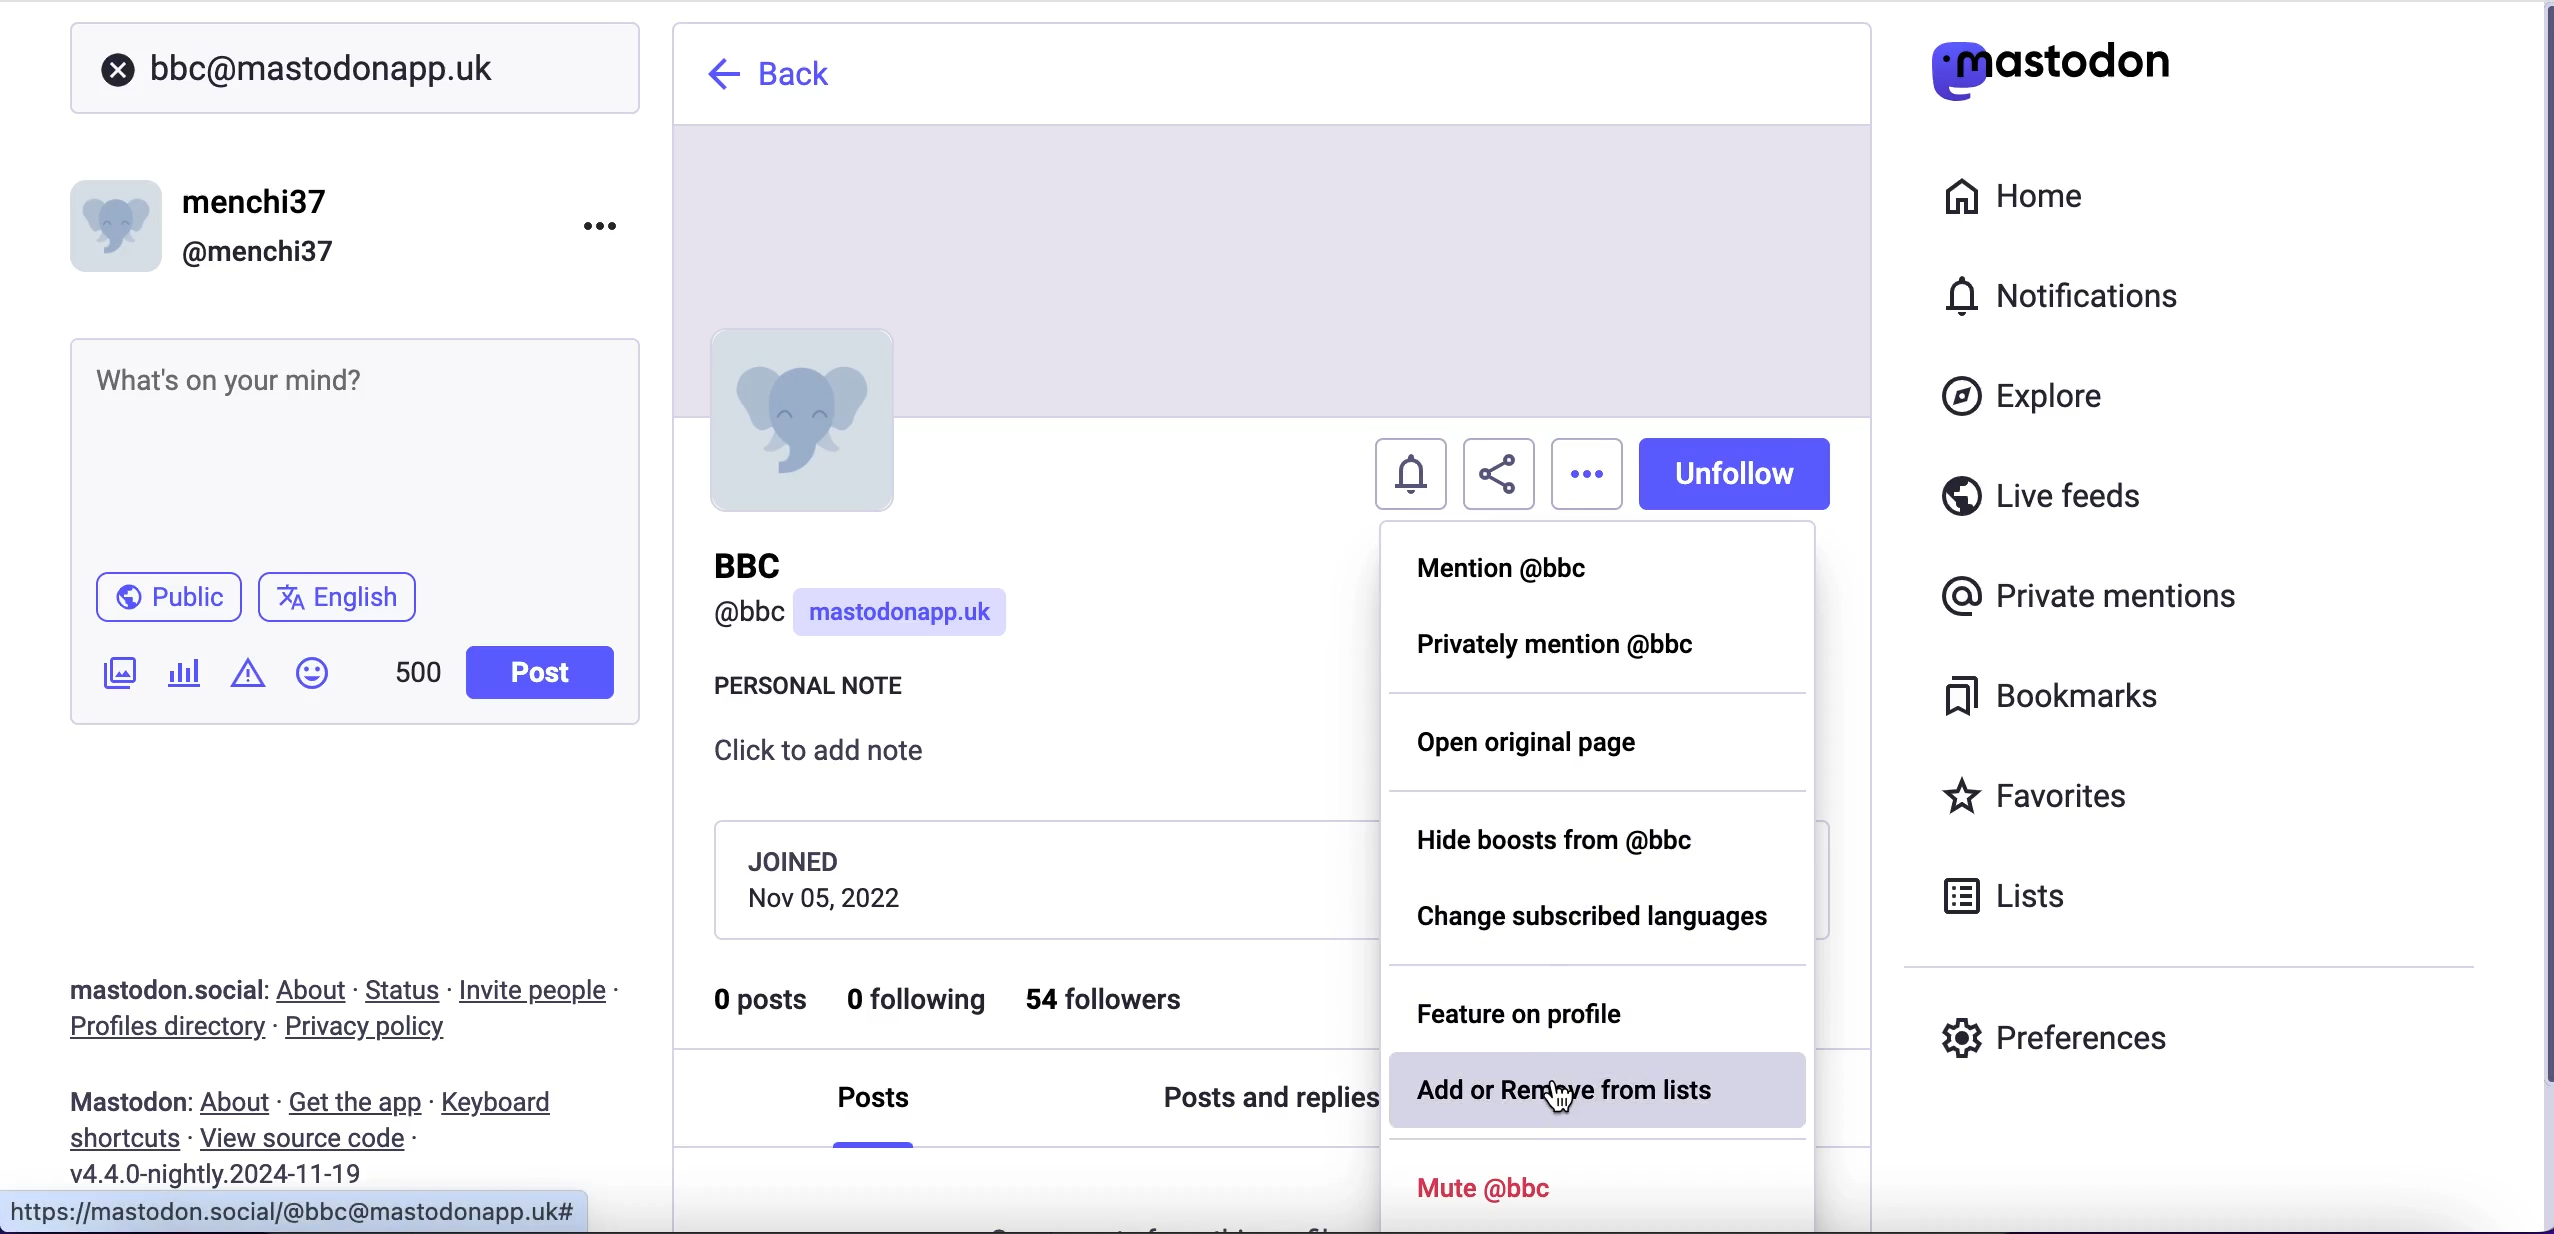  Describe the element at coordinates (239, 1103) in the screenshot. I see `about` at that location.